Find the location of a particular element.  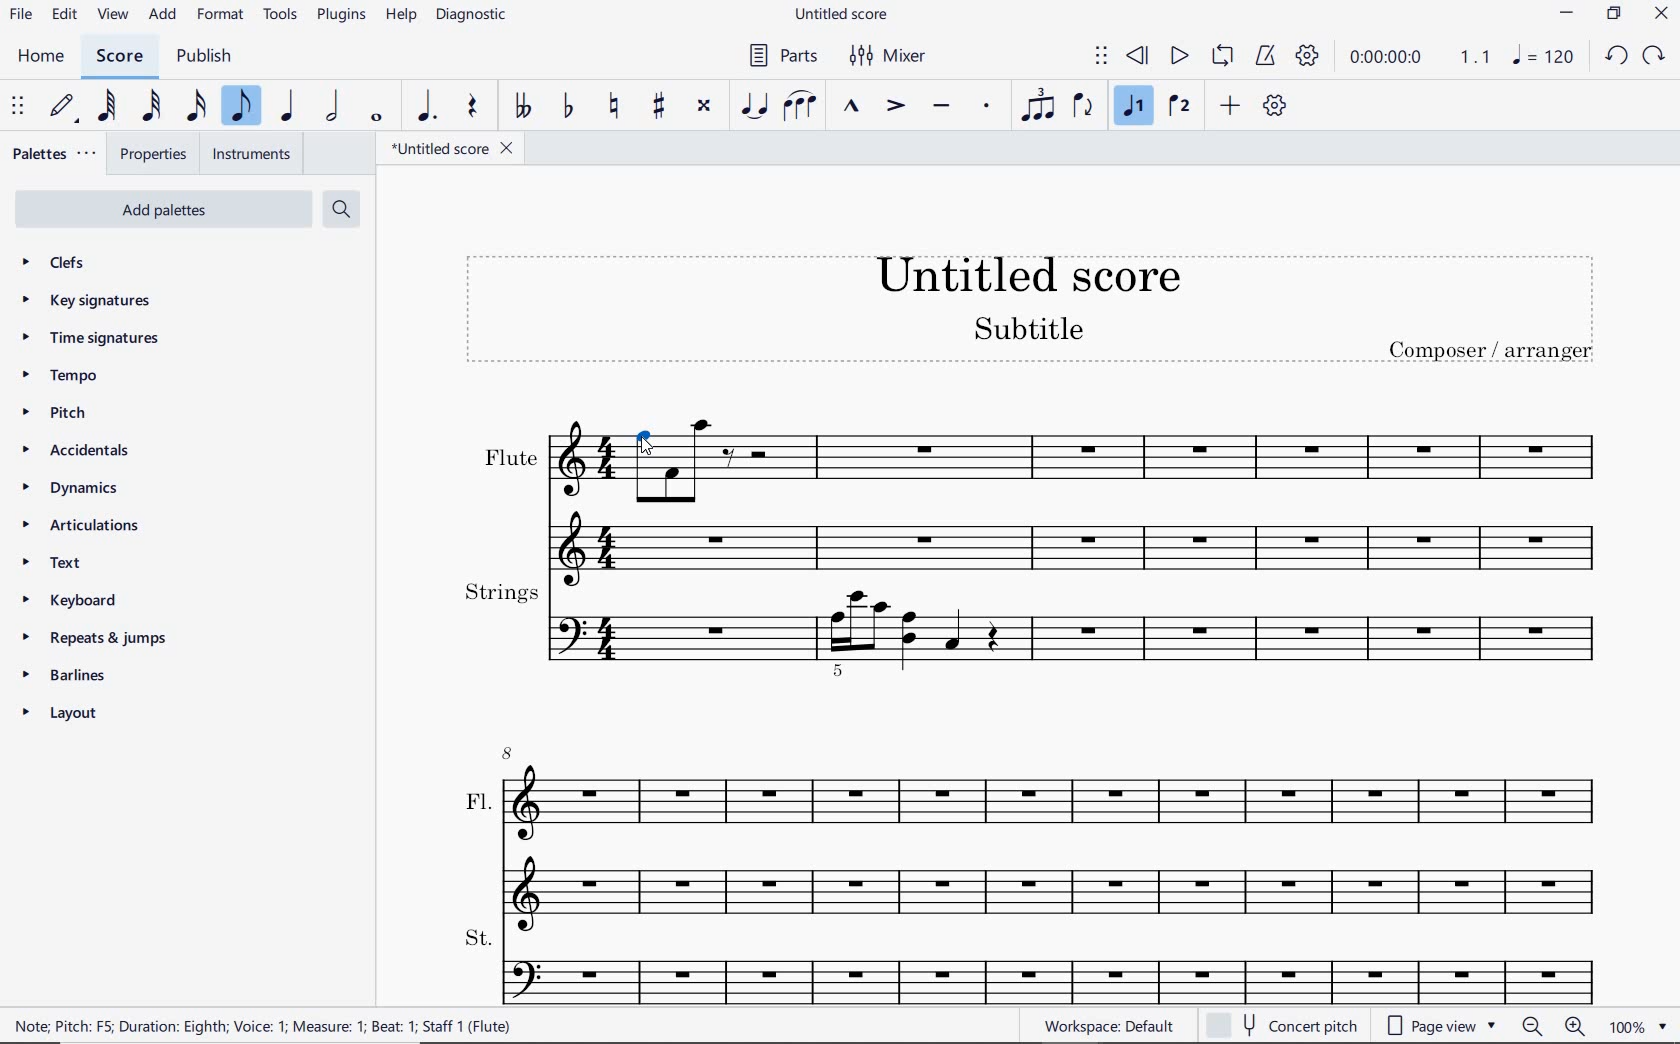

STACCATO is located at coordinates (988, 107).